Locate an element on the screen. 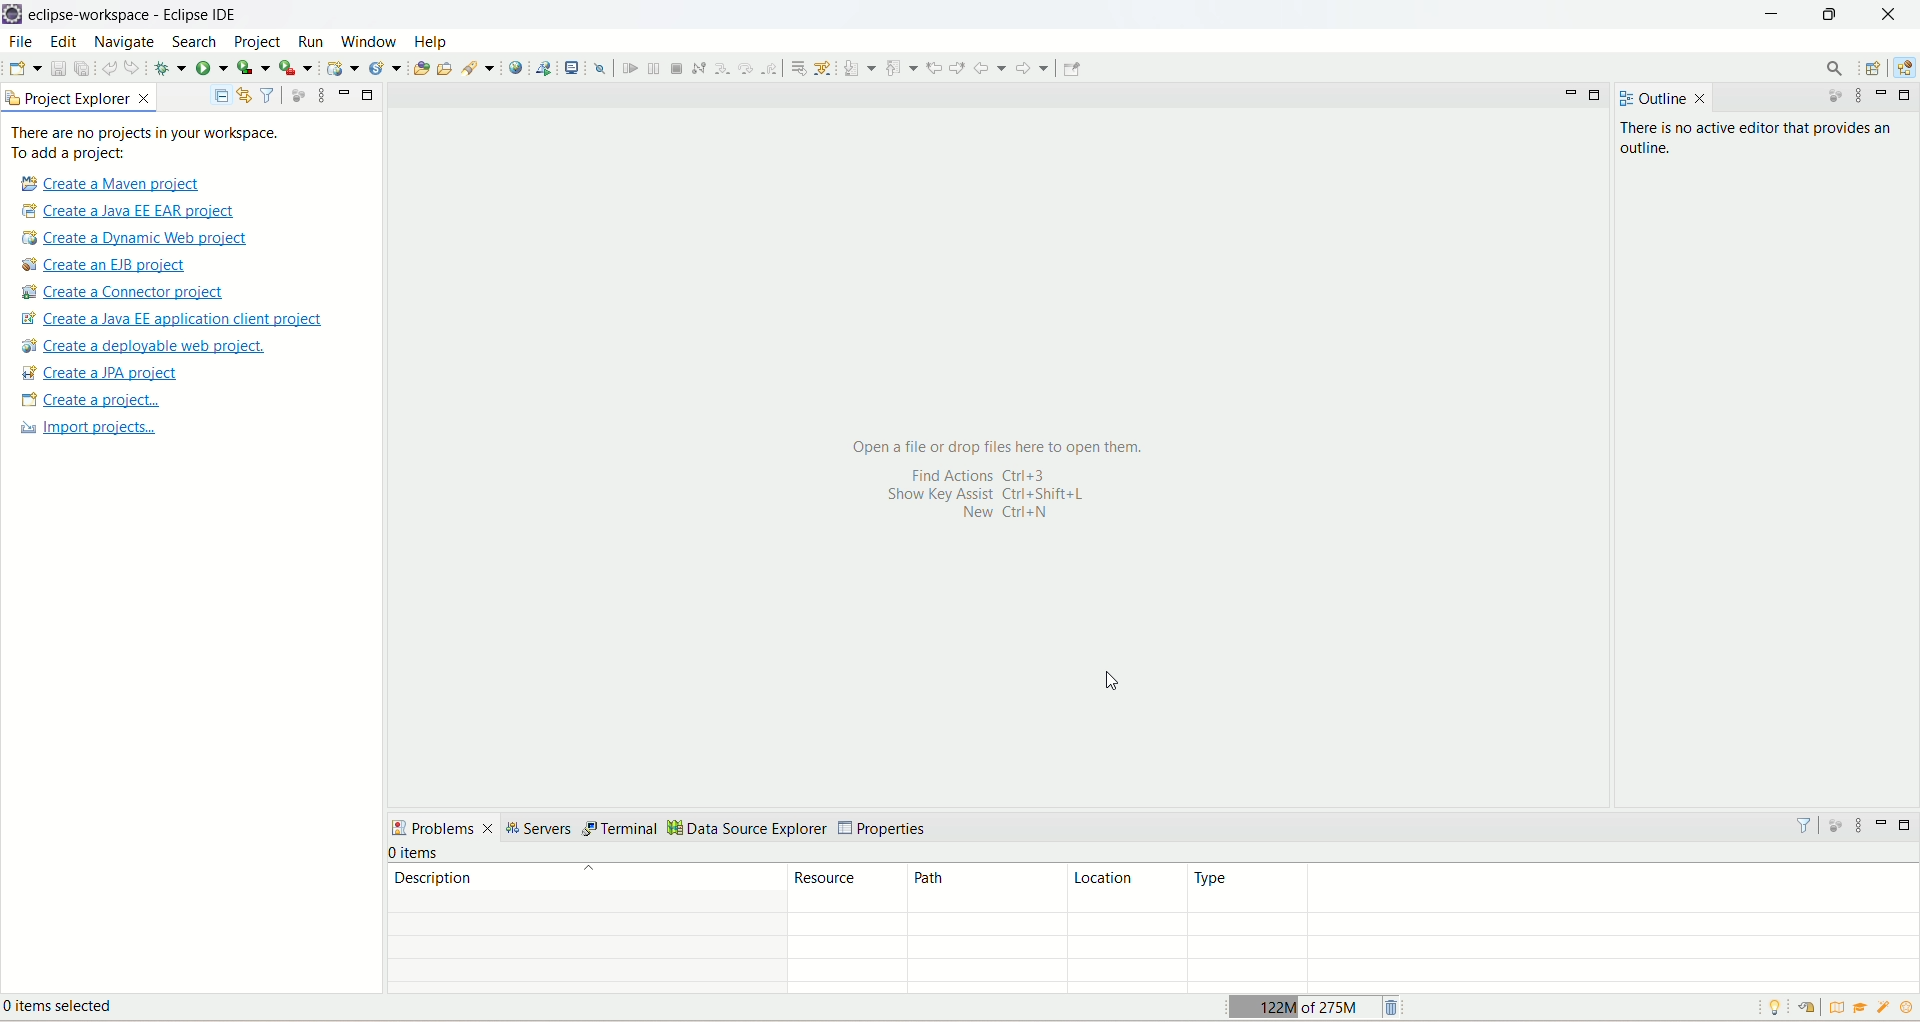  focus on active task is located at coordinates (1827, 98).